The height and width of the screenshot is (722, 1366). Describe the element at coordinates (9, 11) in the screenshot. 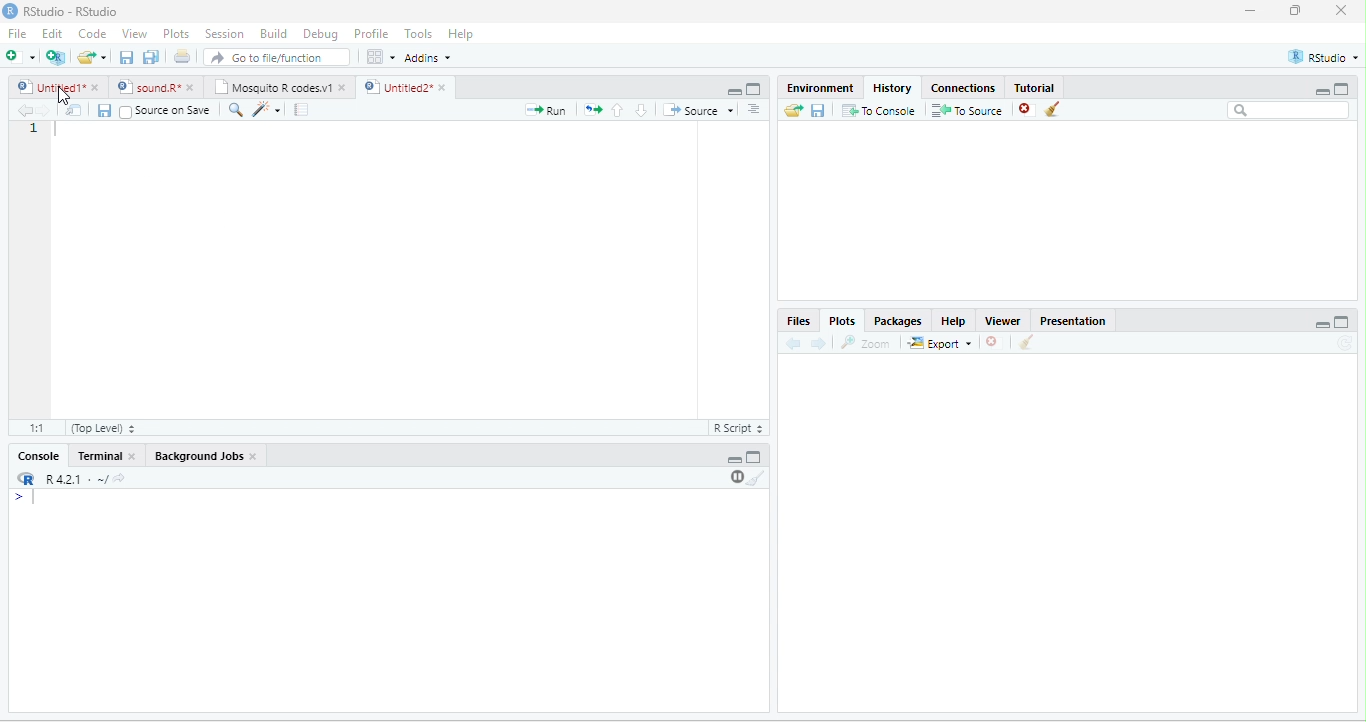

I see `logo` at that location.